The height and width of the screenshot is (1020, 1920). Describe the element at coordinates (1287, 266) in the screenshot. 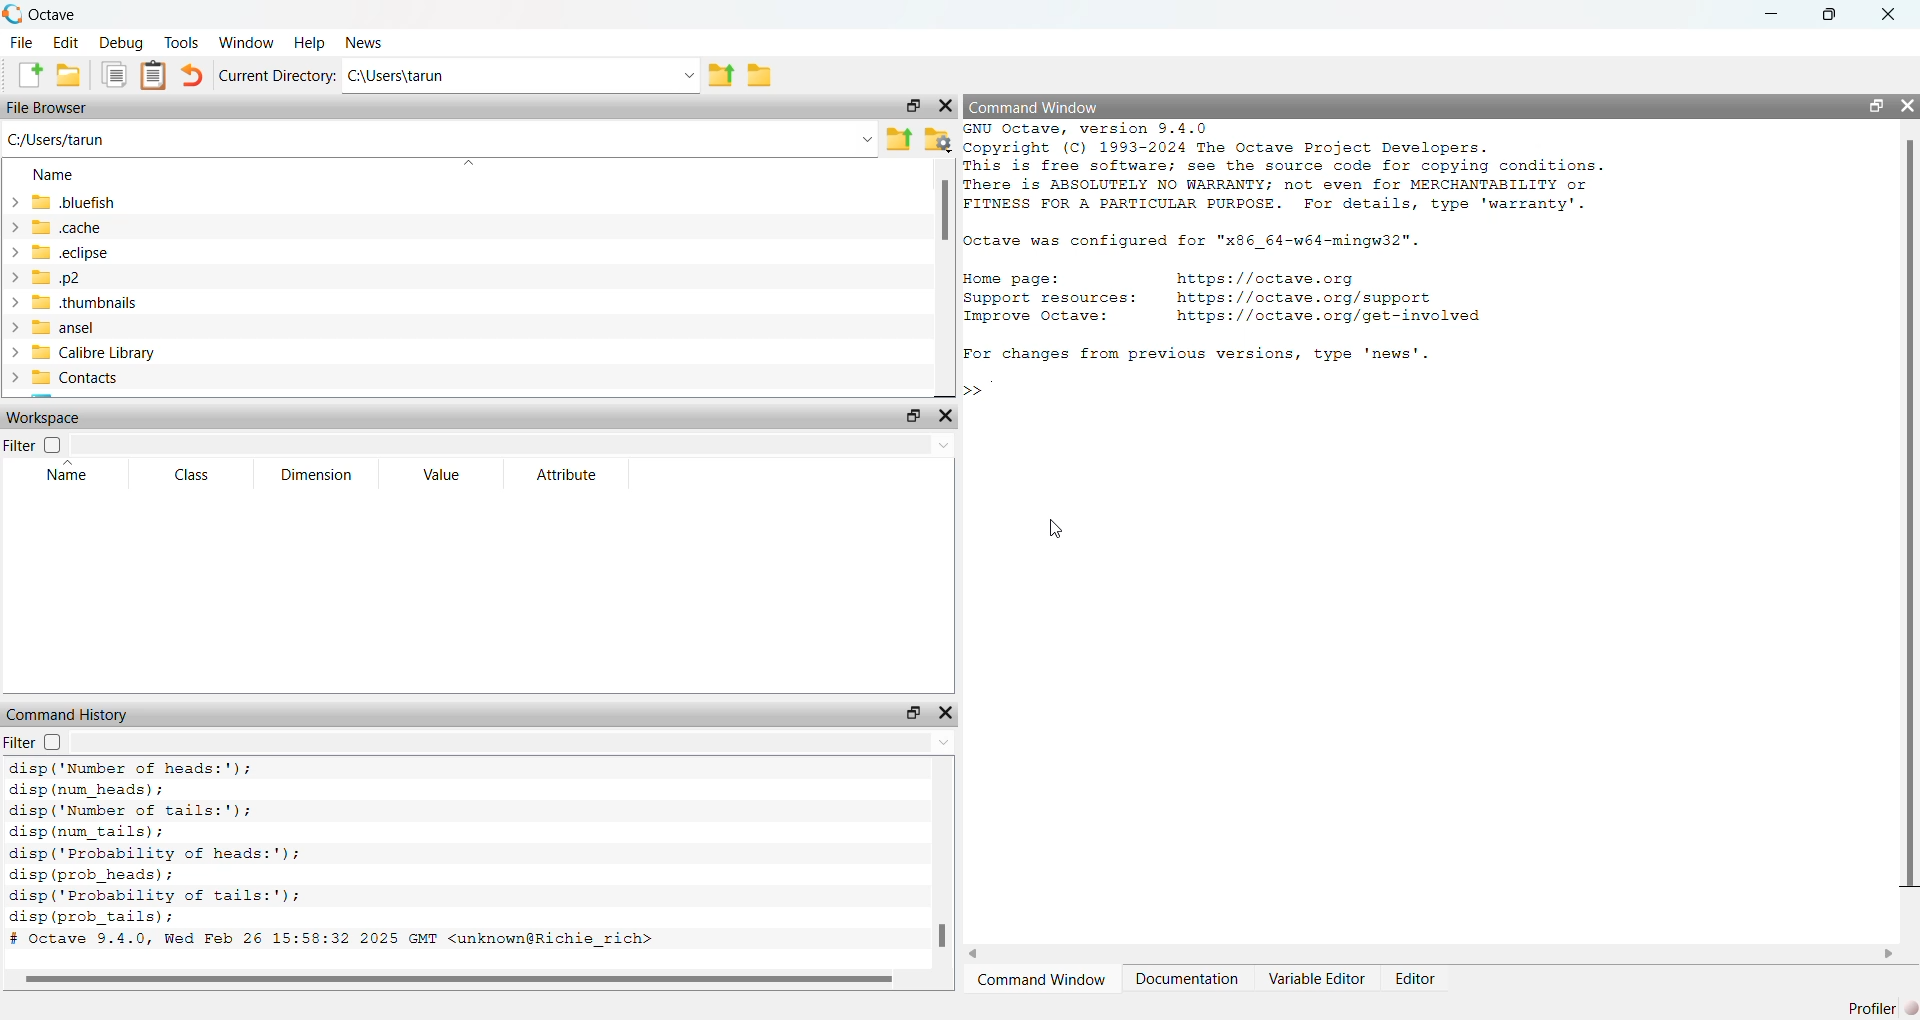

I see `GNU Octave, version 9.4.0

Copyright (C) 1993-2024 The Octave Project Developers.

This is free software; see the source code for copying conditions.
There is ABSOLUTELY NO WARRANTY; not even for MERCHANTABILITY or
FITNESS FOR A PARTICULAR PURPOSE. For details, type 'warranty'.
octave was configured for "x86_64-w64-mingw32".

Home page: https://octave.org

Support resources:  https://octave.org/support

Improve Octave: https://octave.org/get-involved

For changes from previous versions, type 'news'.

>` at that location.